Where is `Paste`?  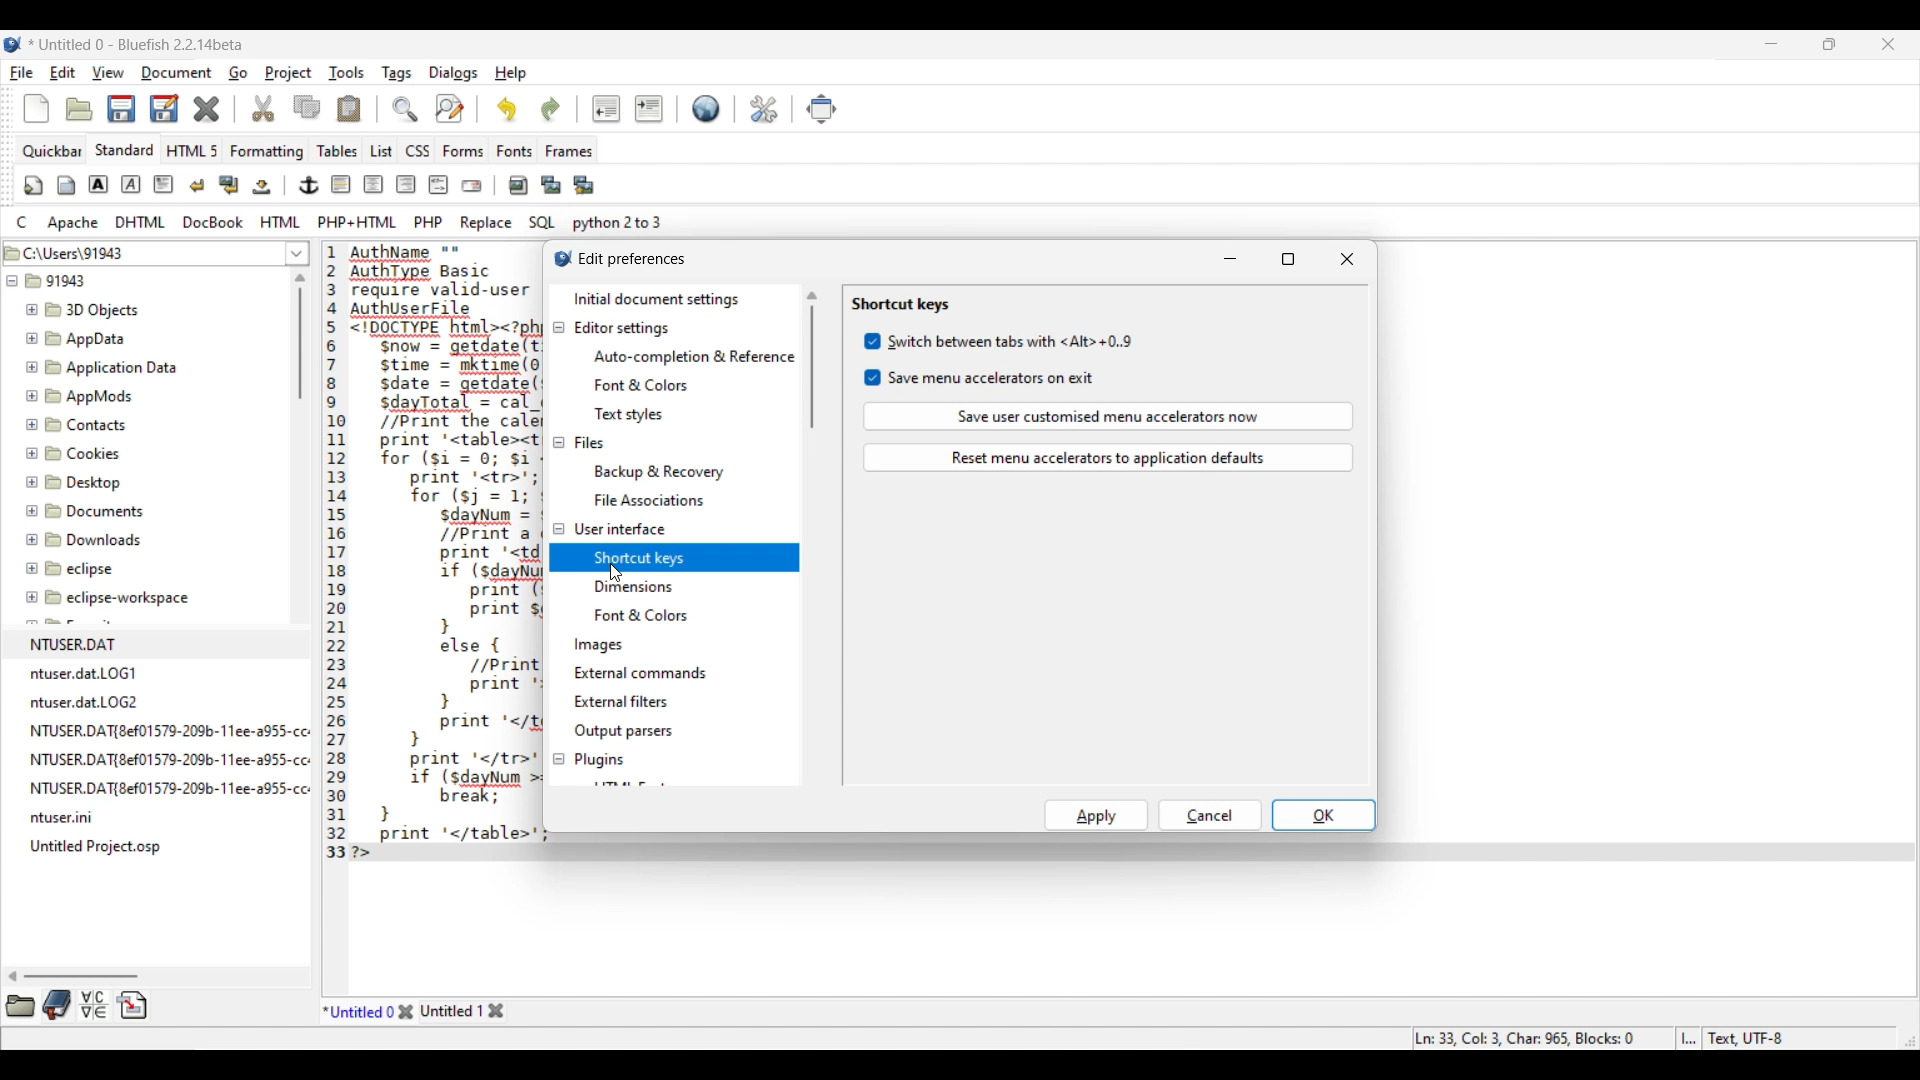
Paste is located at coordinates (349, 109).